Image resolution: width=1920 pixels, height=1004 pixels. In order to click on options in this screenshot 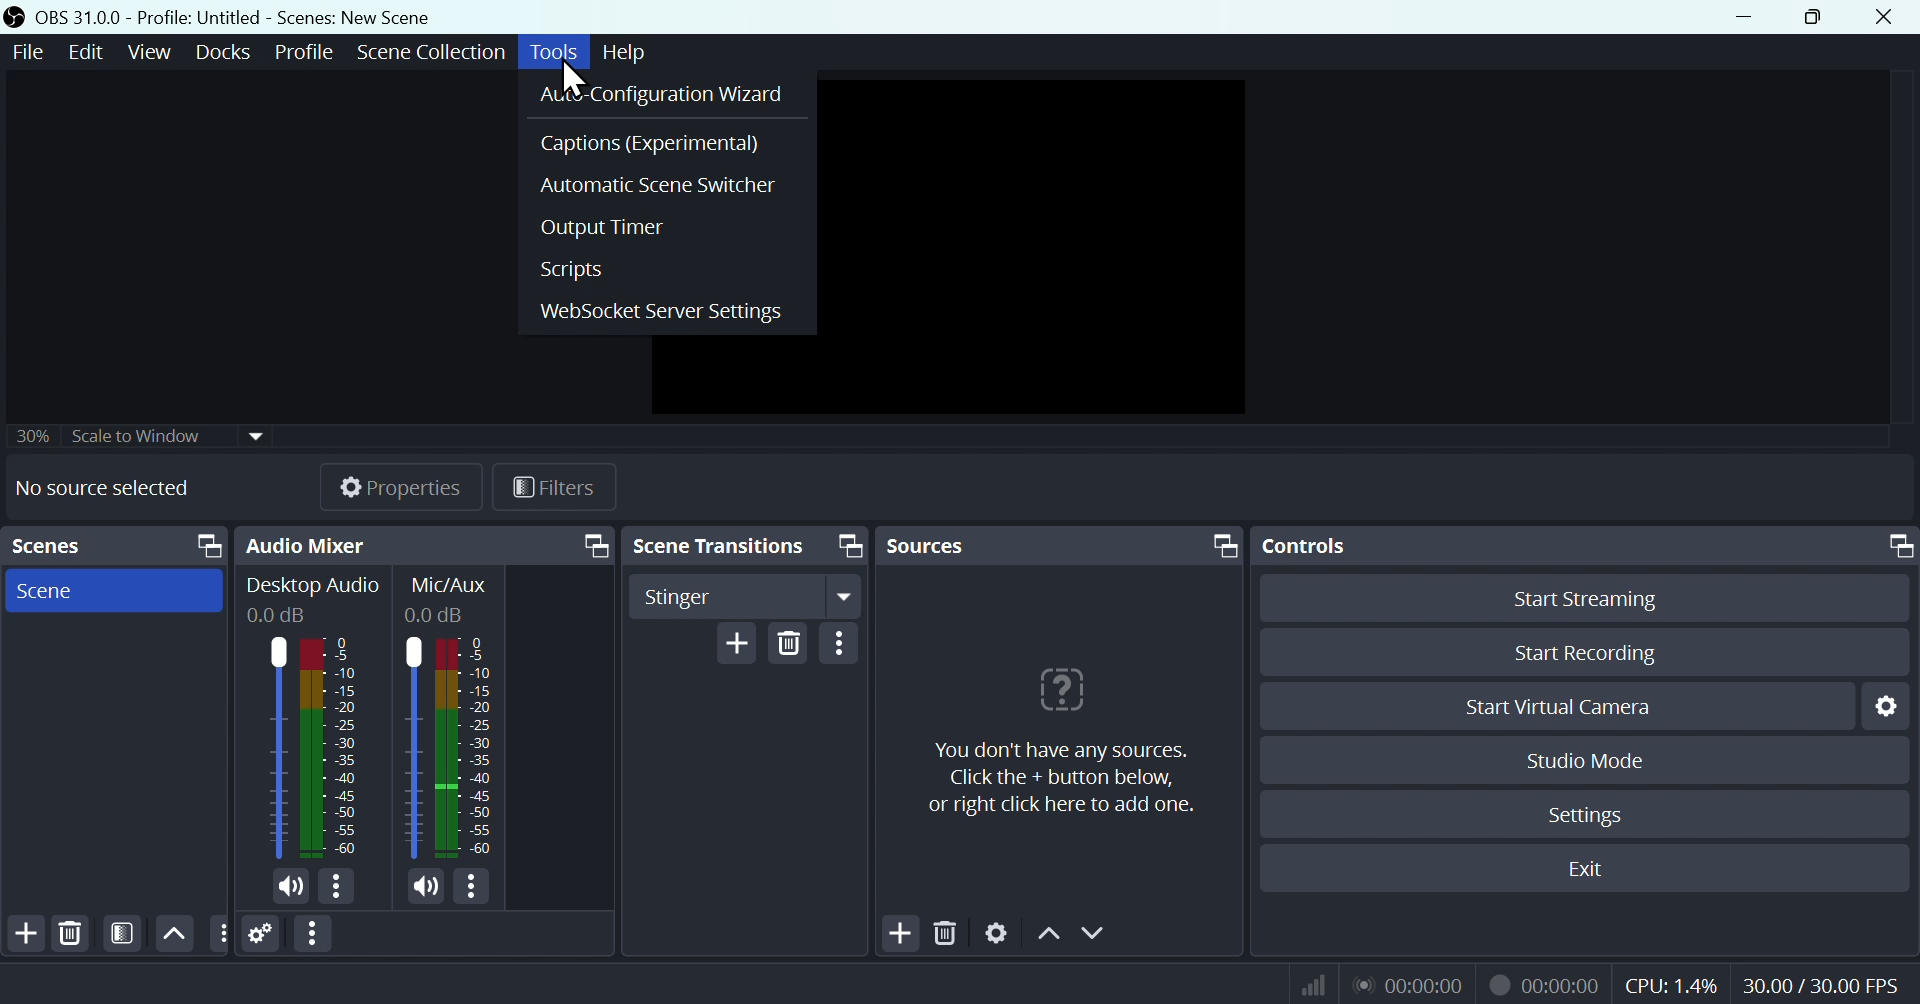, I will do `click(218, 932)`.